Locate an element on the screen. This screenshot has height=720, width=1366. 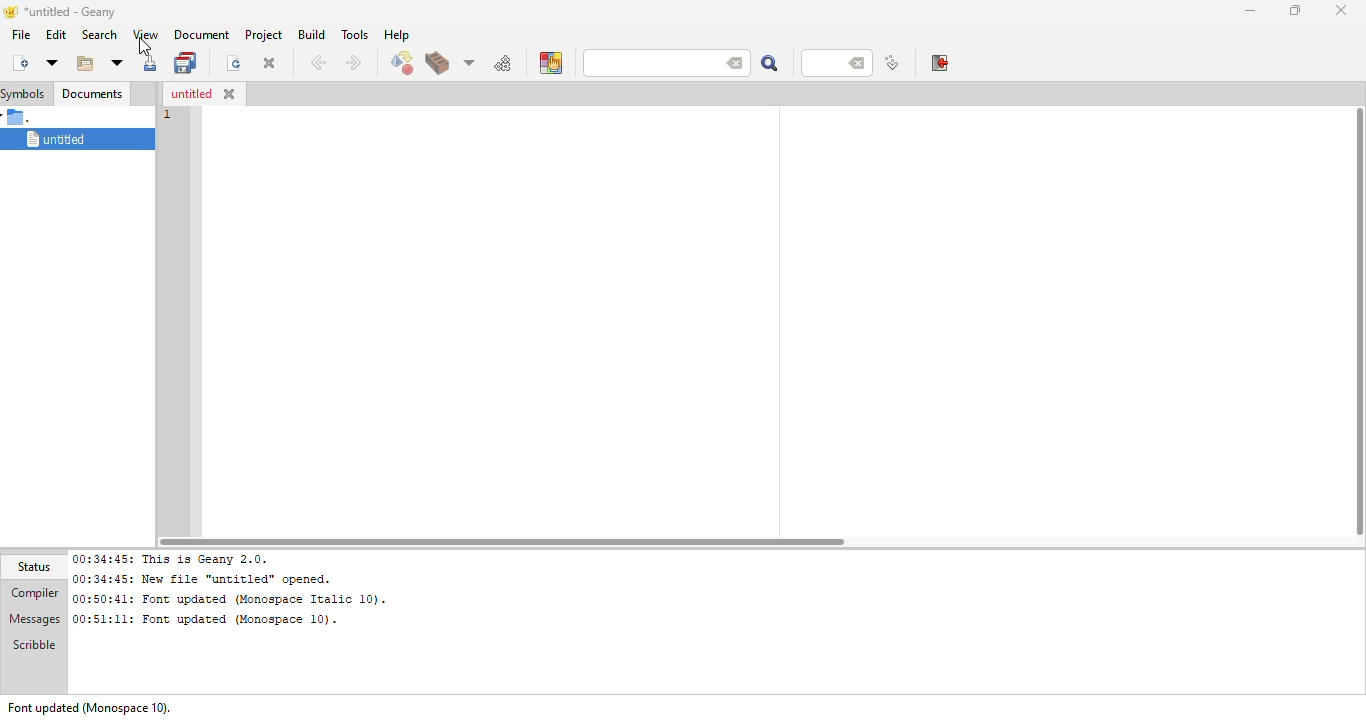
minimize is located at coordinates (1247, 10).